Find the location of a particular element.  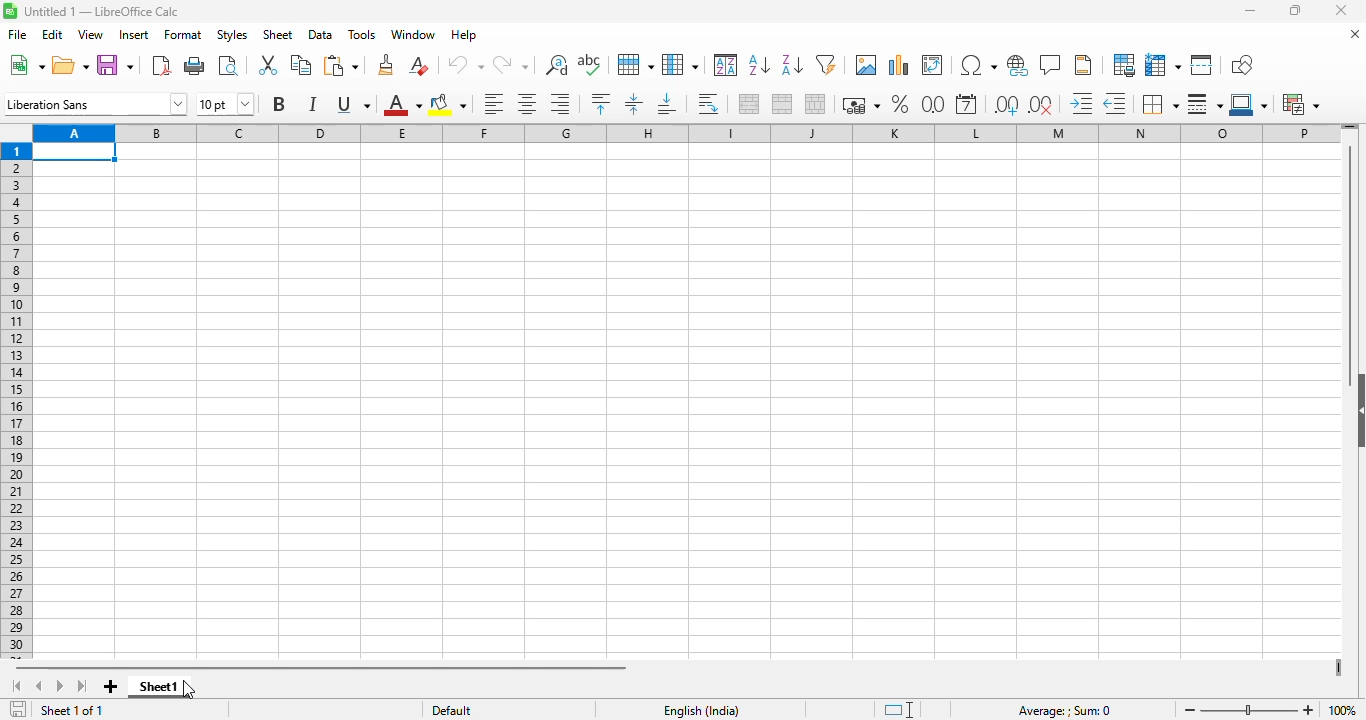

add new sheet is located at coordinates (111, 687).